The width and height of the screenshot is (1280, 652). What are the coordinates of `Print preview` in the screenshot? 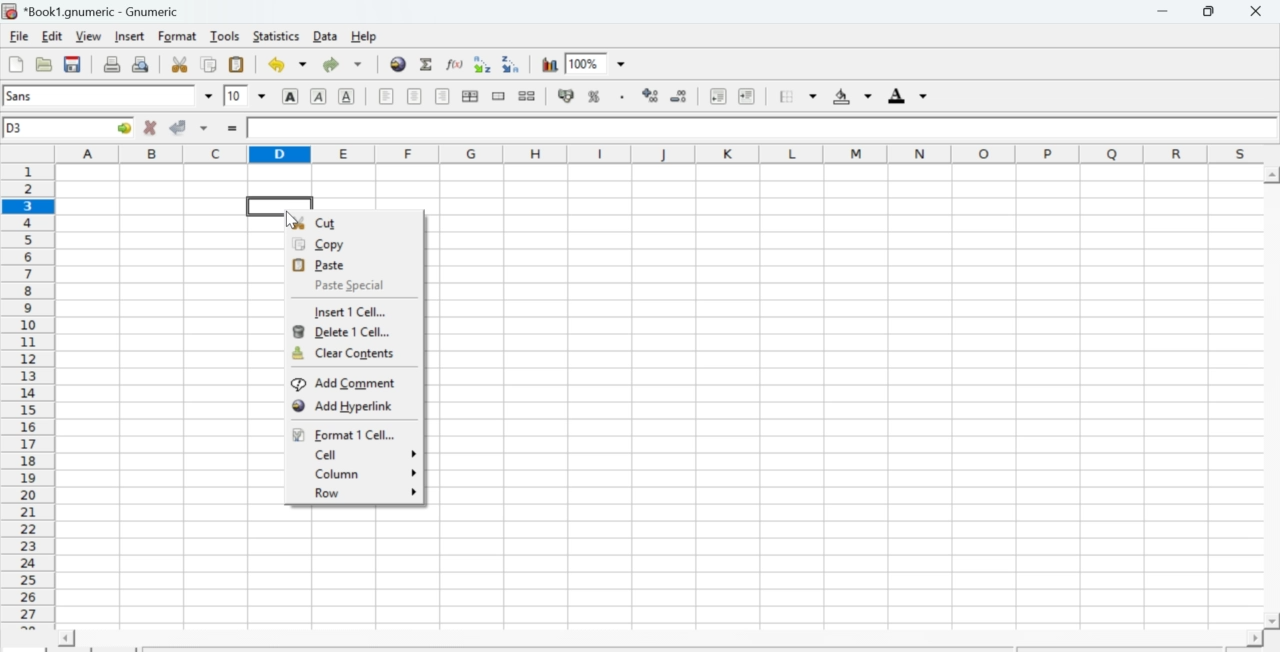 It's located at (144, 64).